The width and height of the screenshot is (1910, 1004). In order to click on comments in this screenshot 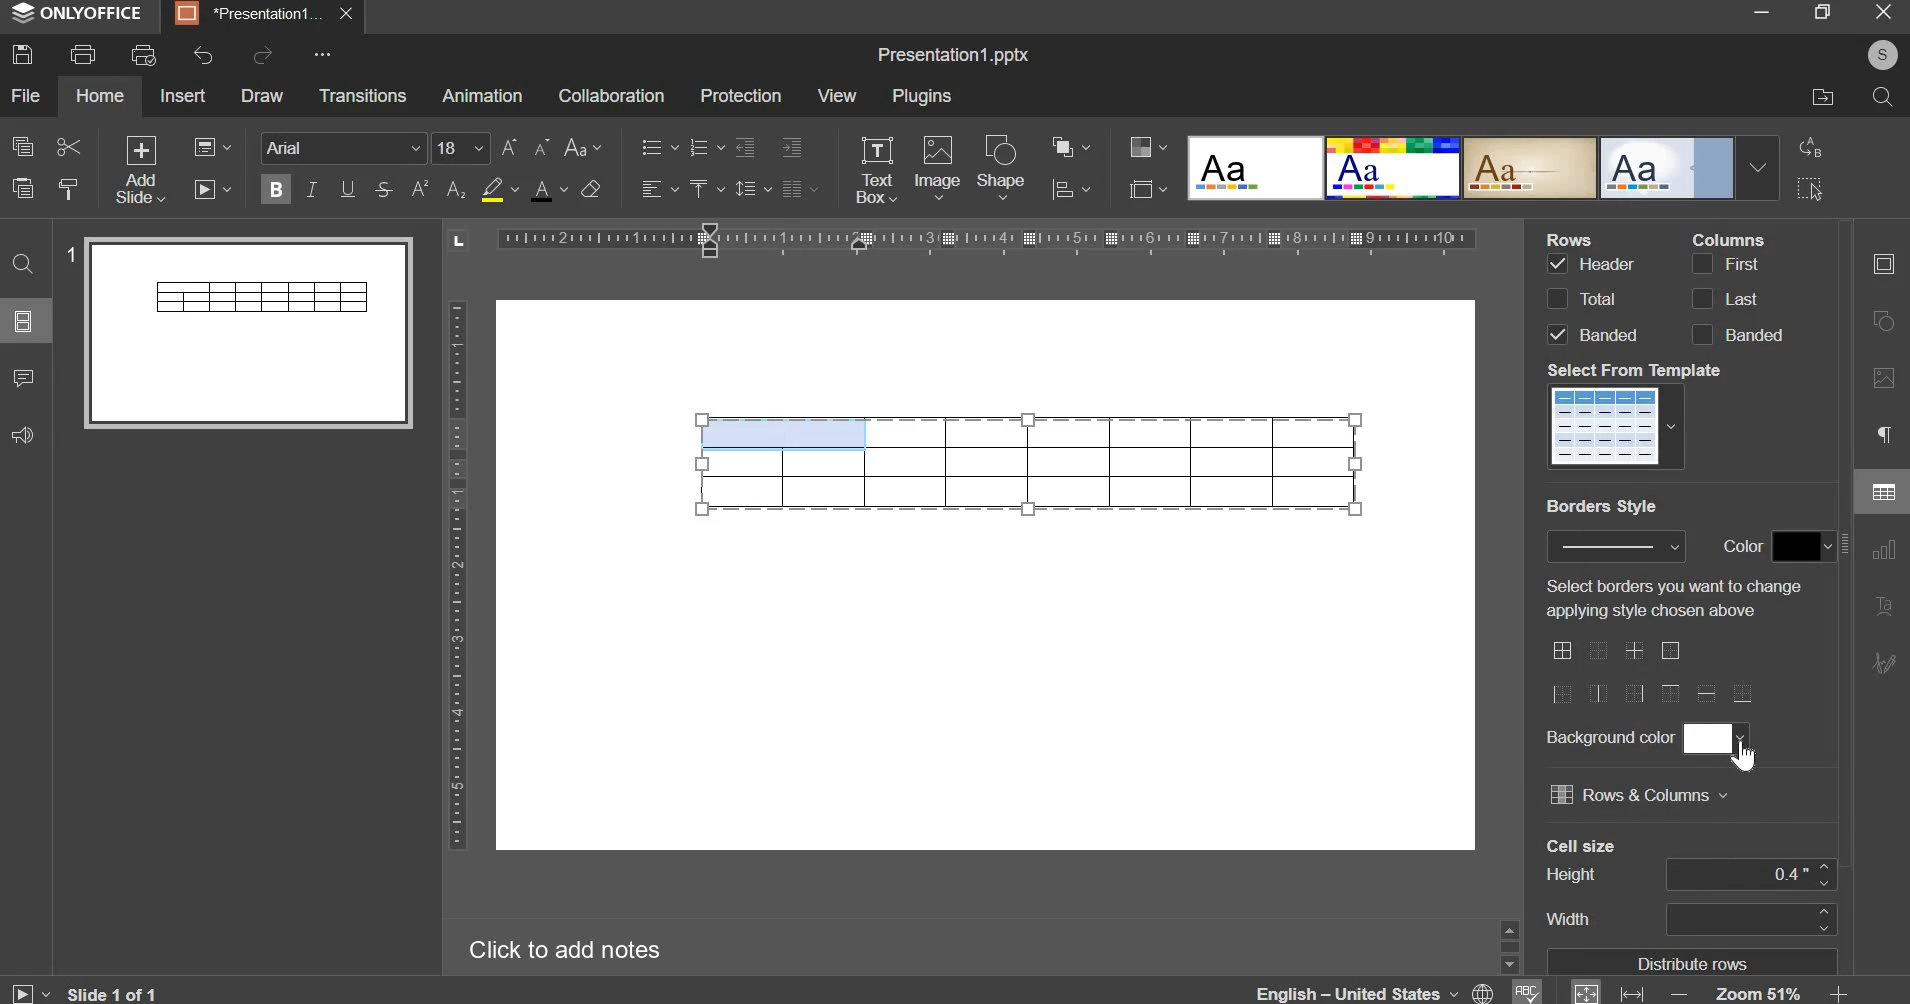, I will do `click(23, 378)`.